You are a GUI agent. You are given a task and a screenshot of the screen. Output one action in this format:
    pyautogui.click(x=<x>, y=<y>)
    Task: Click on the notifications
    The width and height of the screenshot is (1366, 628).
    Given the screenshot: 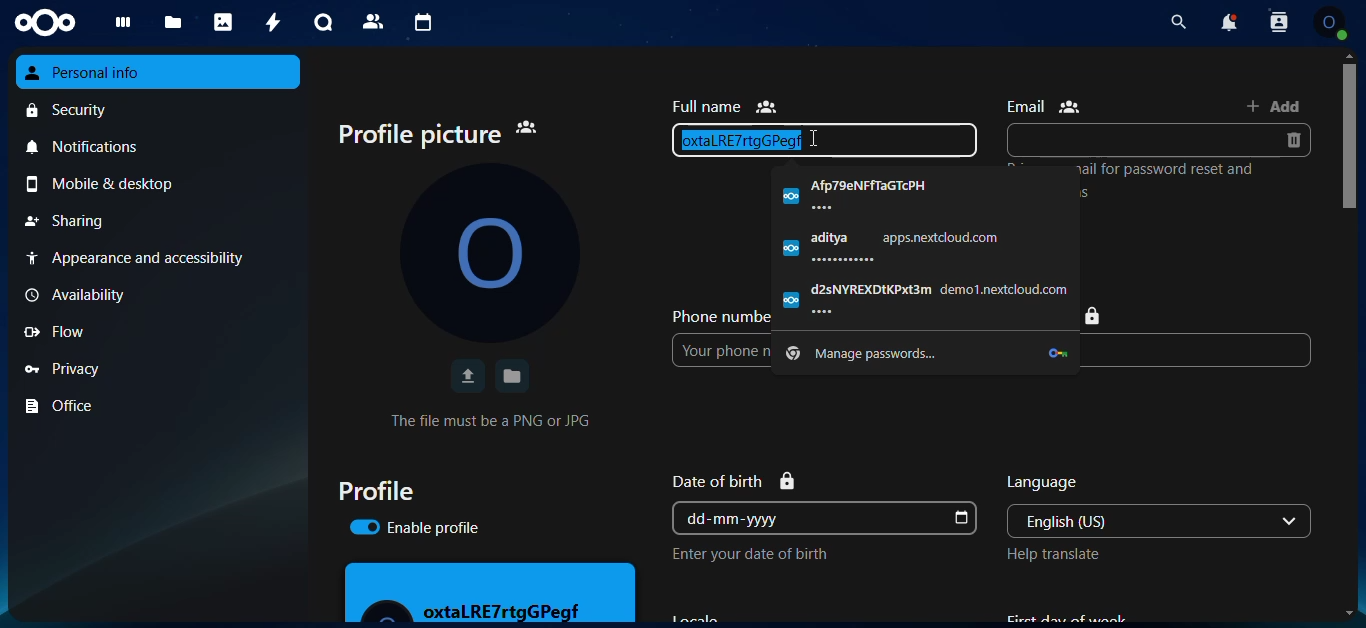 What is the action you would take?
    pyautogui.click(x=160, y=145)
    